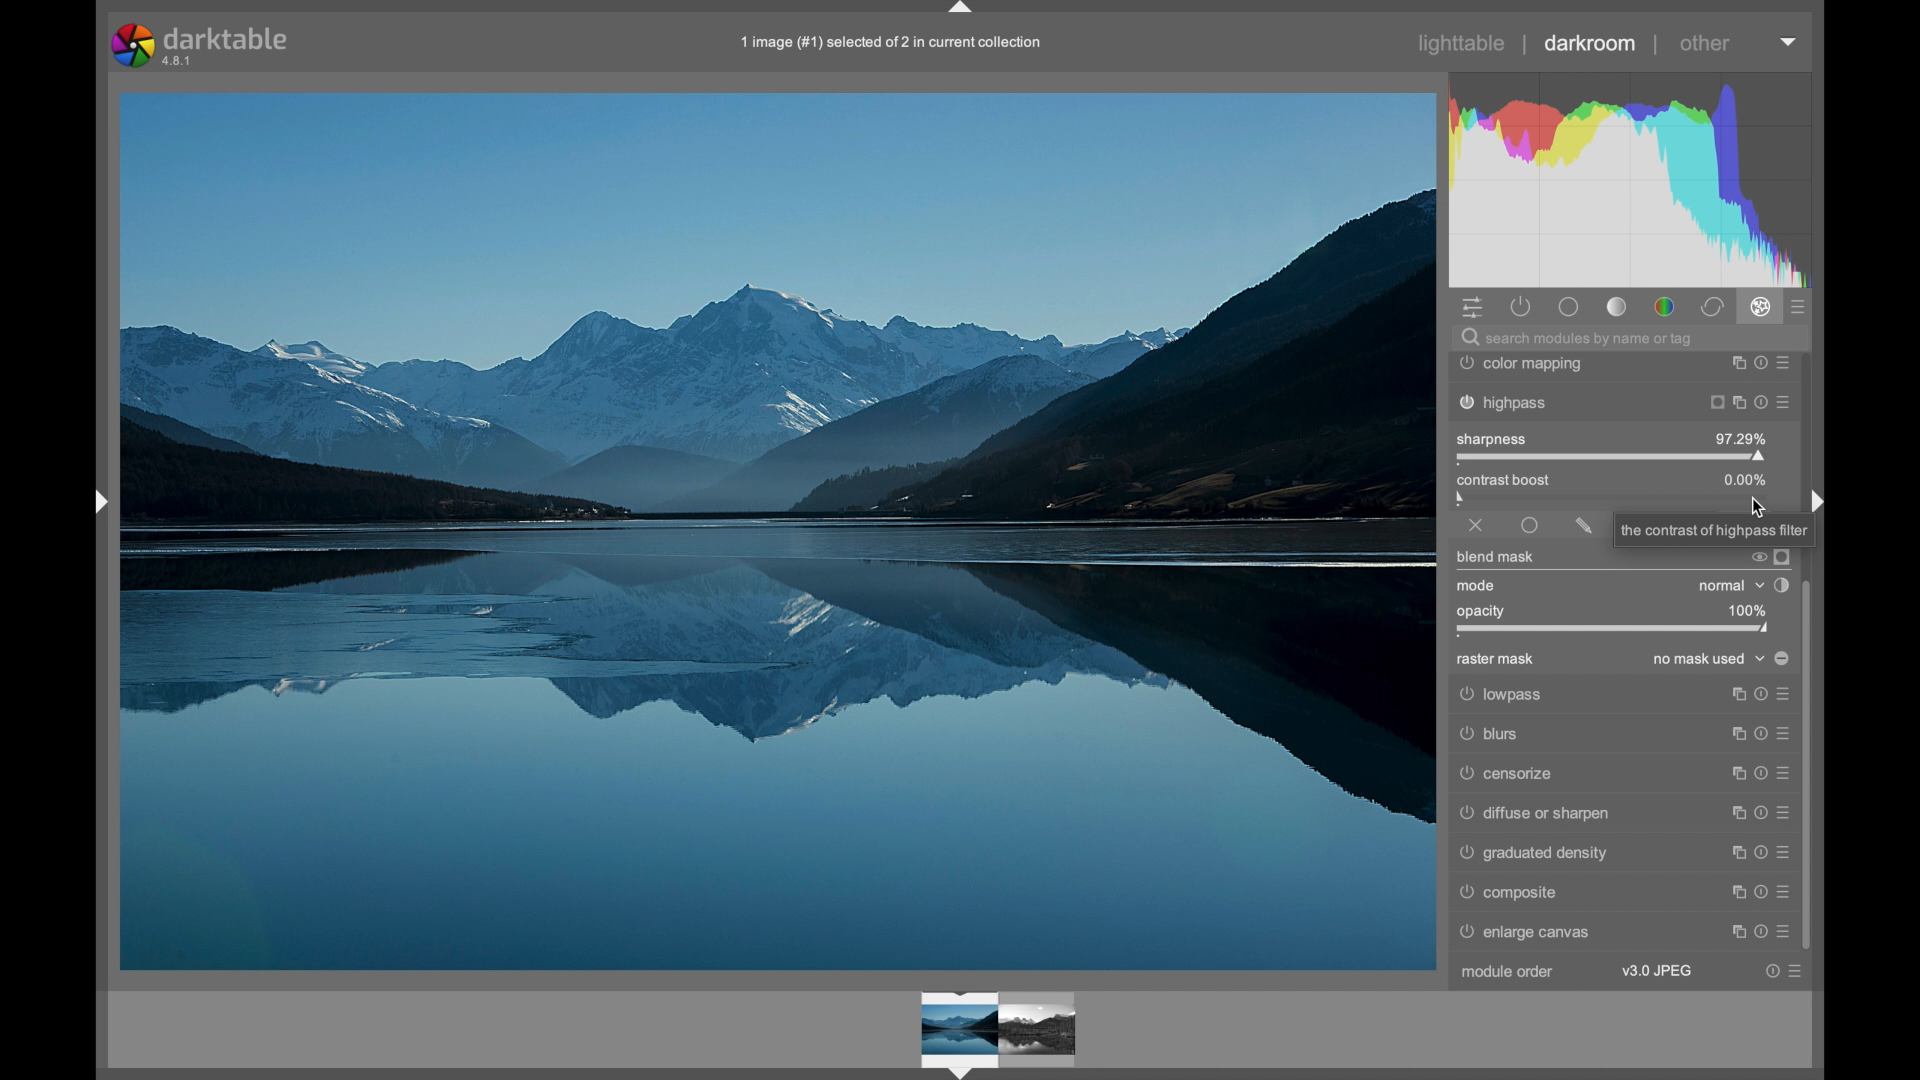  What do you see at coordinates (1799, 308) in the screenshot?
I see `presets` at bounding box center [1799, 308].